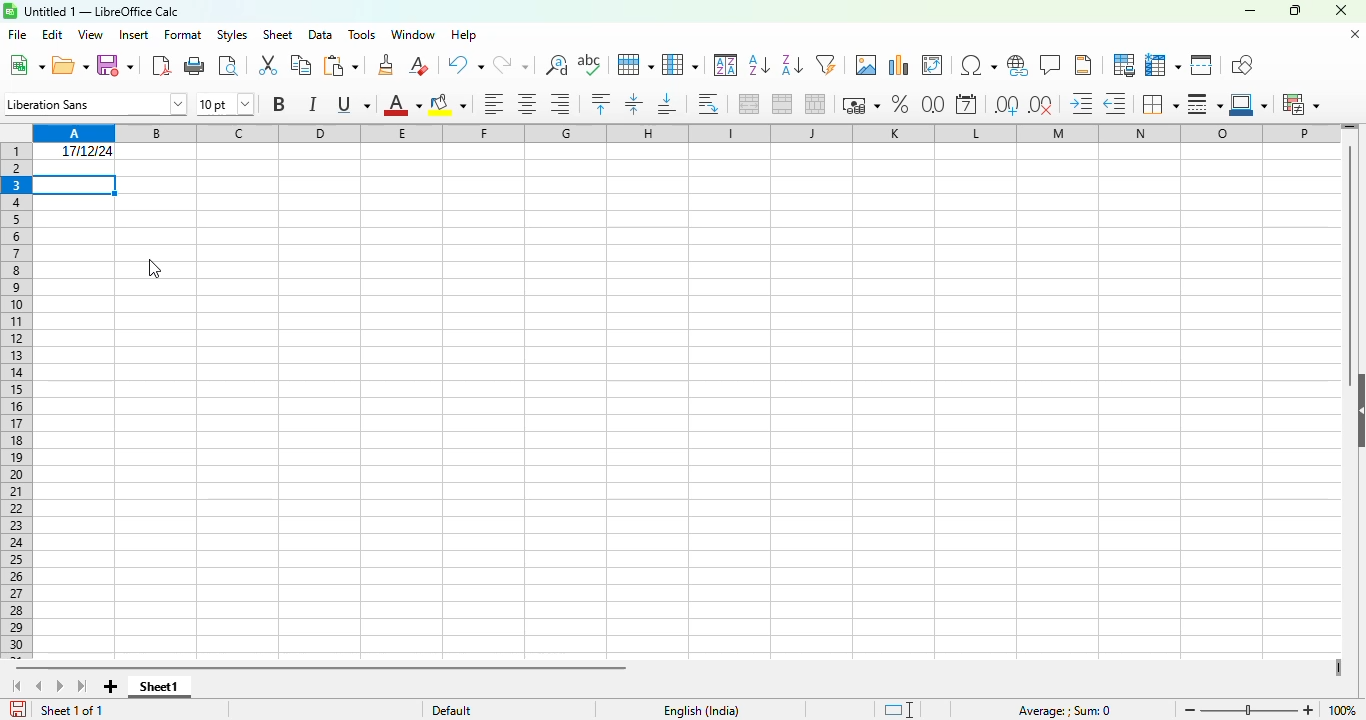 This screenshot has width=1366, height=720. I want to click on sheet 1 of 1, so click(72, 710).